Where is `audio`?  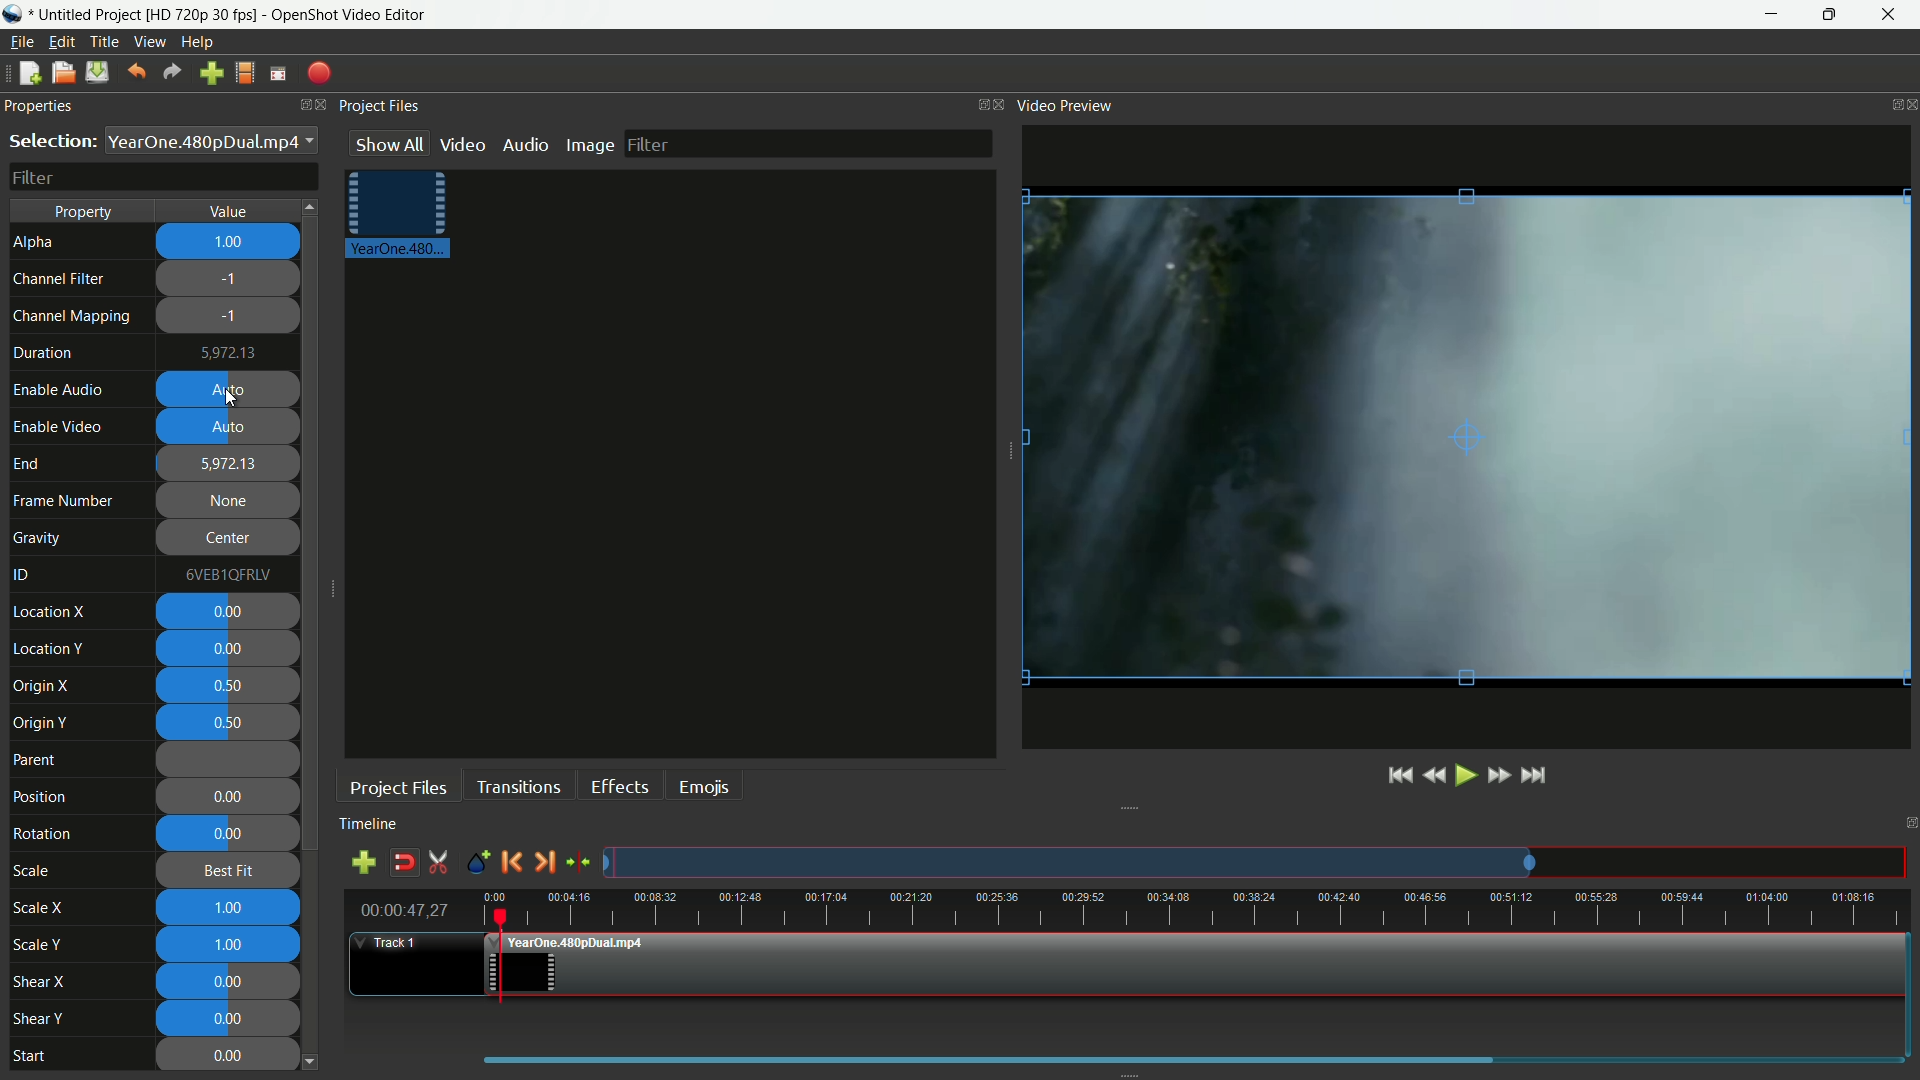 audio is located at coordinates (528, 143).